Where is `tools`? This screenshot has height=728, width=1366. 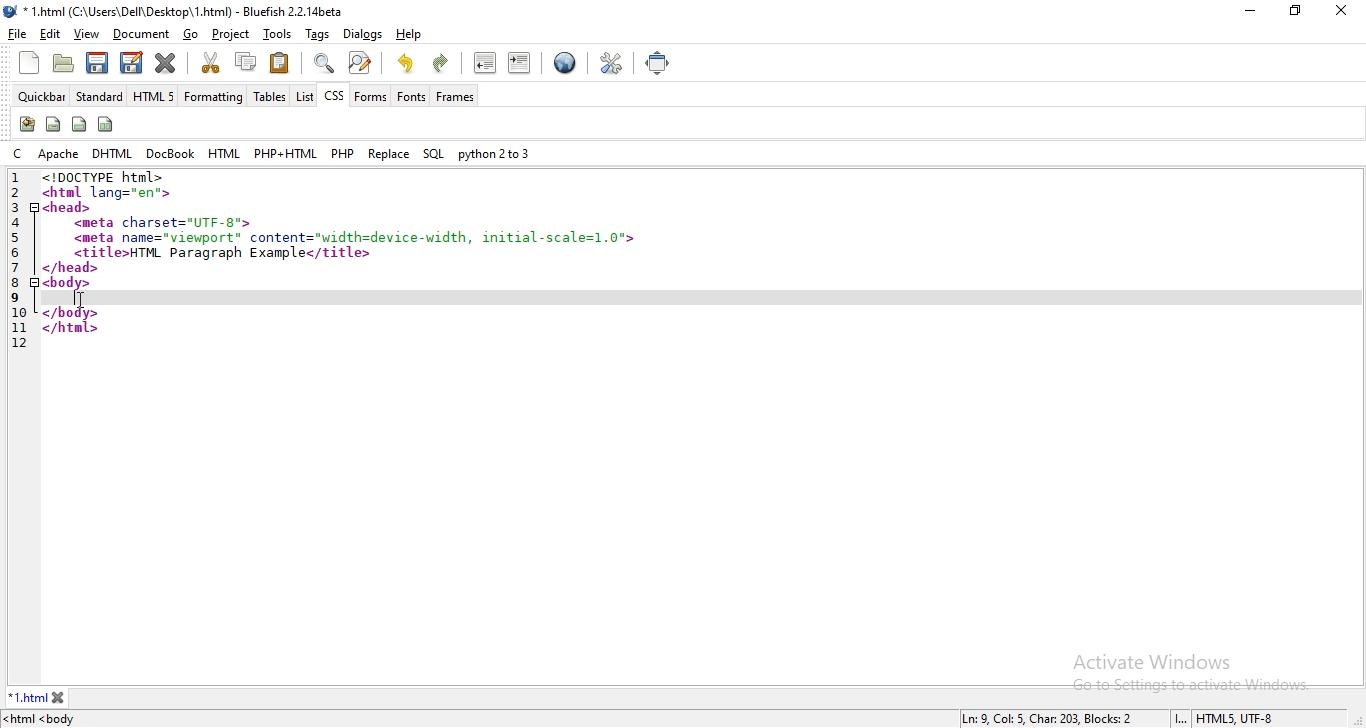 tools is located at coordinates (278, 33).